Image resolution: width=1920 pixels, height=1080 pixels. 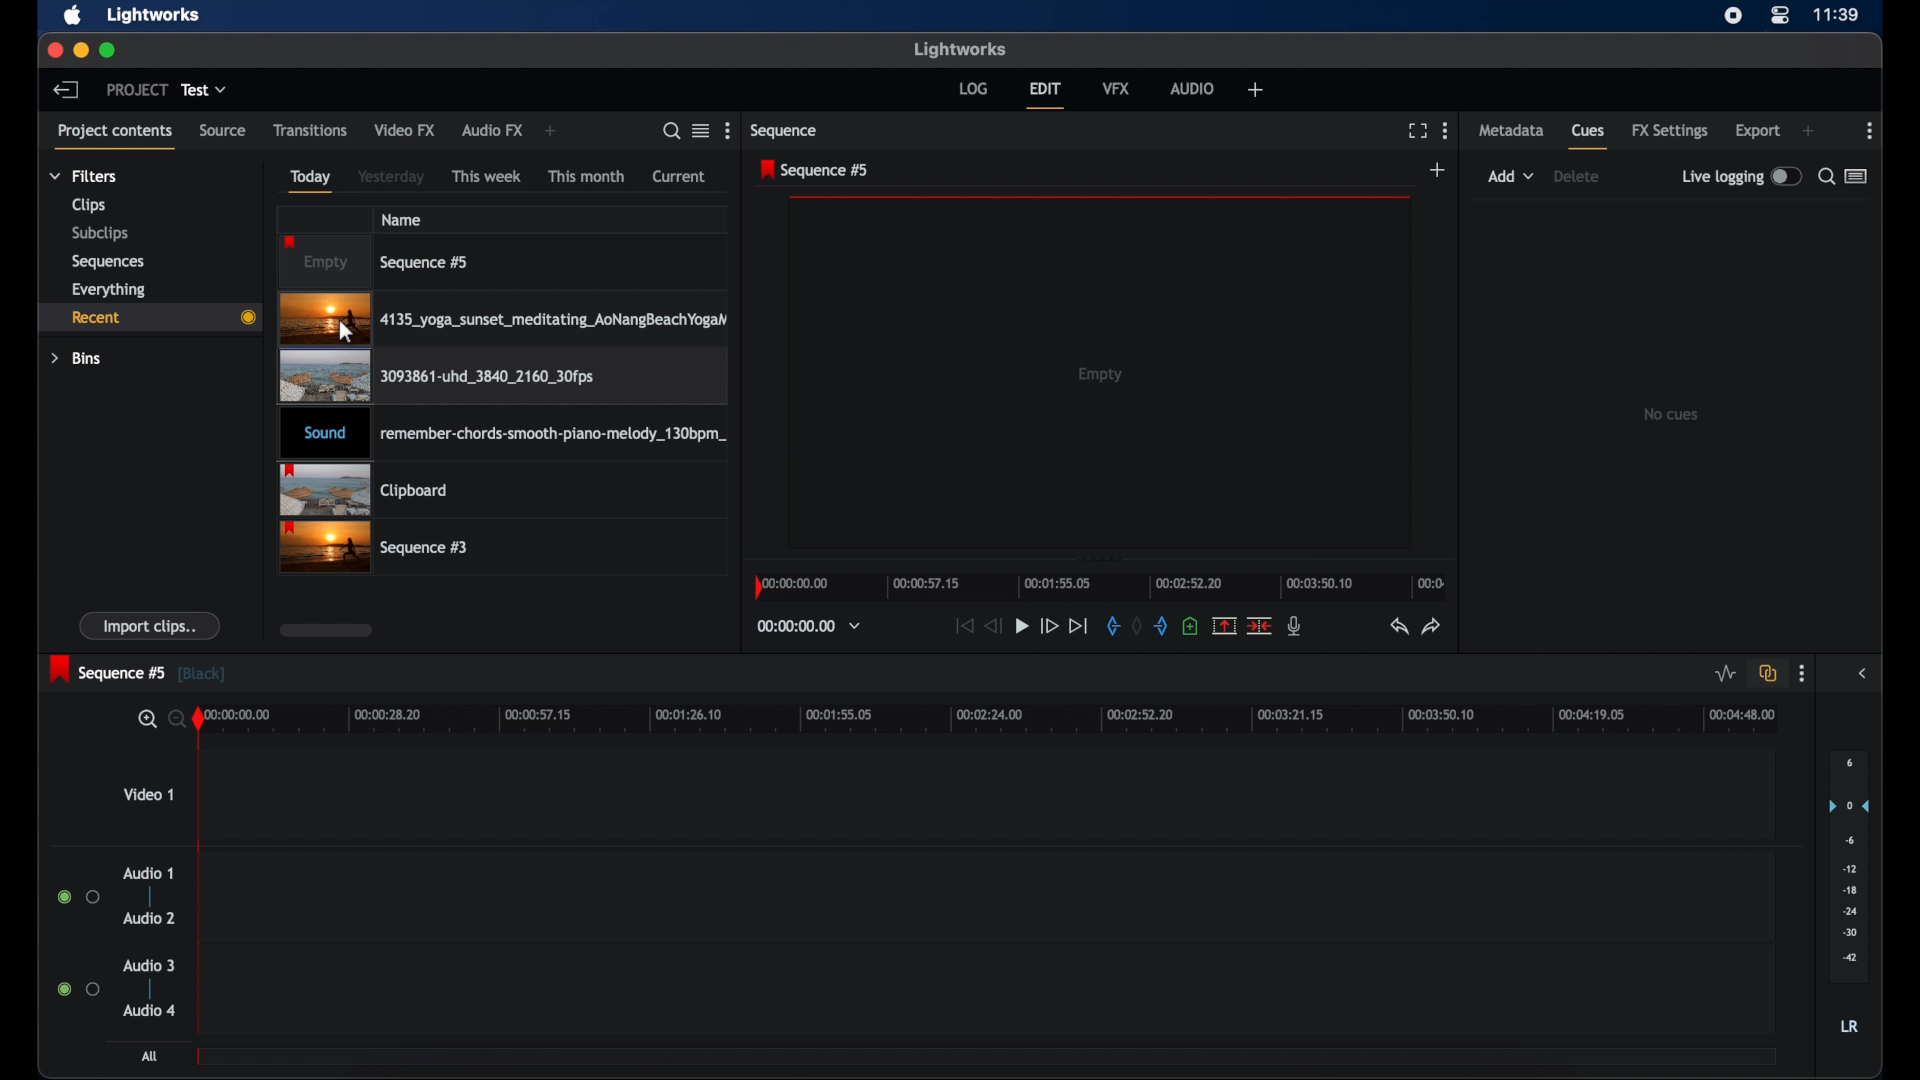 What do you see at coordinates (1000, 720) in the screenshot?
I see `timeline scale` at bounding box center [1000, 720].